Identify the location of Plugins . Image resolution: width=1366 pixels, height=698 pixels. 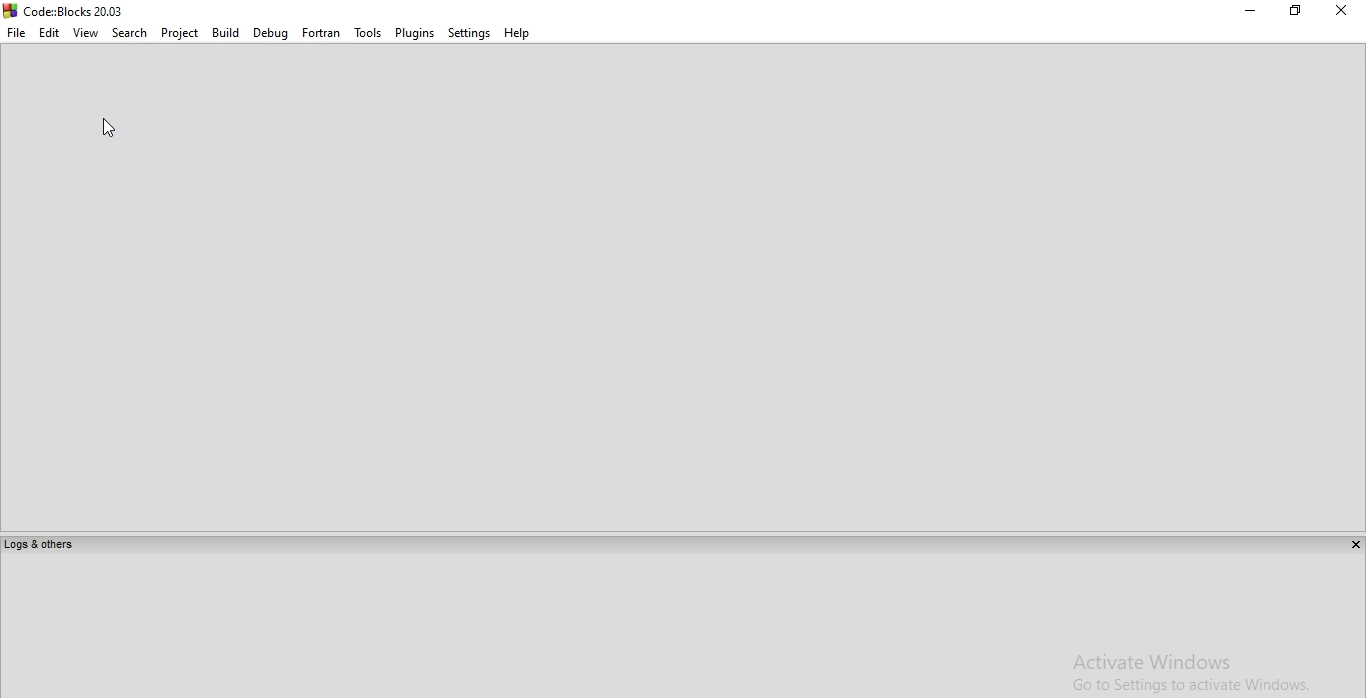
(415, 32).